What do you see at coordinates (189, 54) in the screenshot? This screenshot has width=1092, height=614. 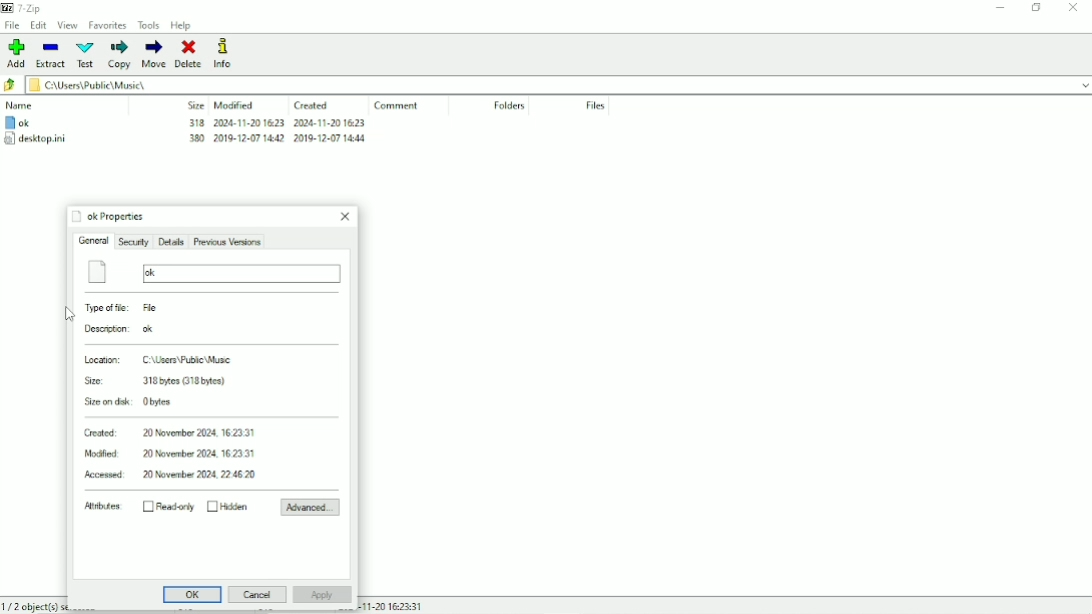 I see `Delete` at bounding box center [189, 54].